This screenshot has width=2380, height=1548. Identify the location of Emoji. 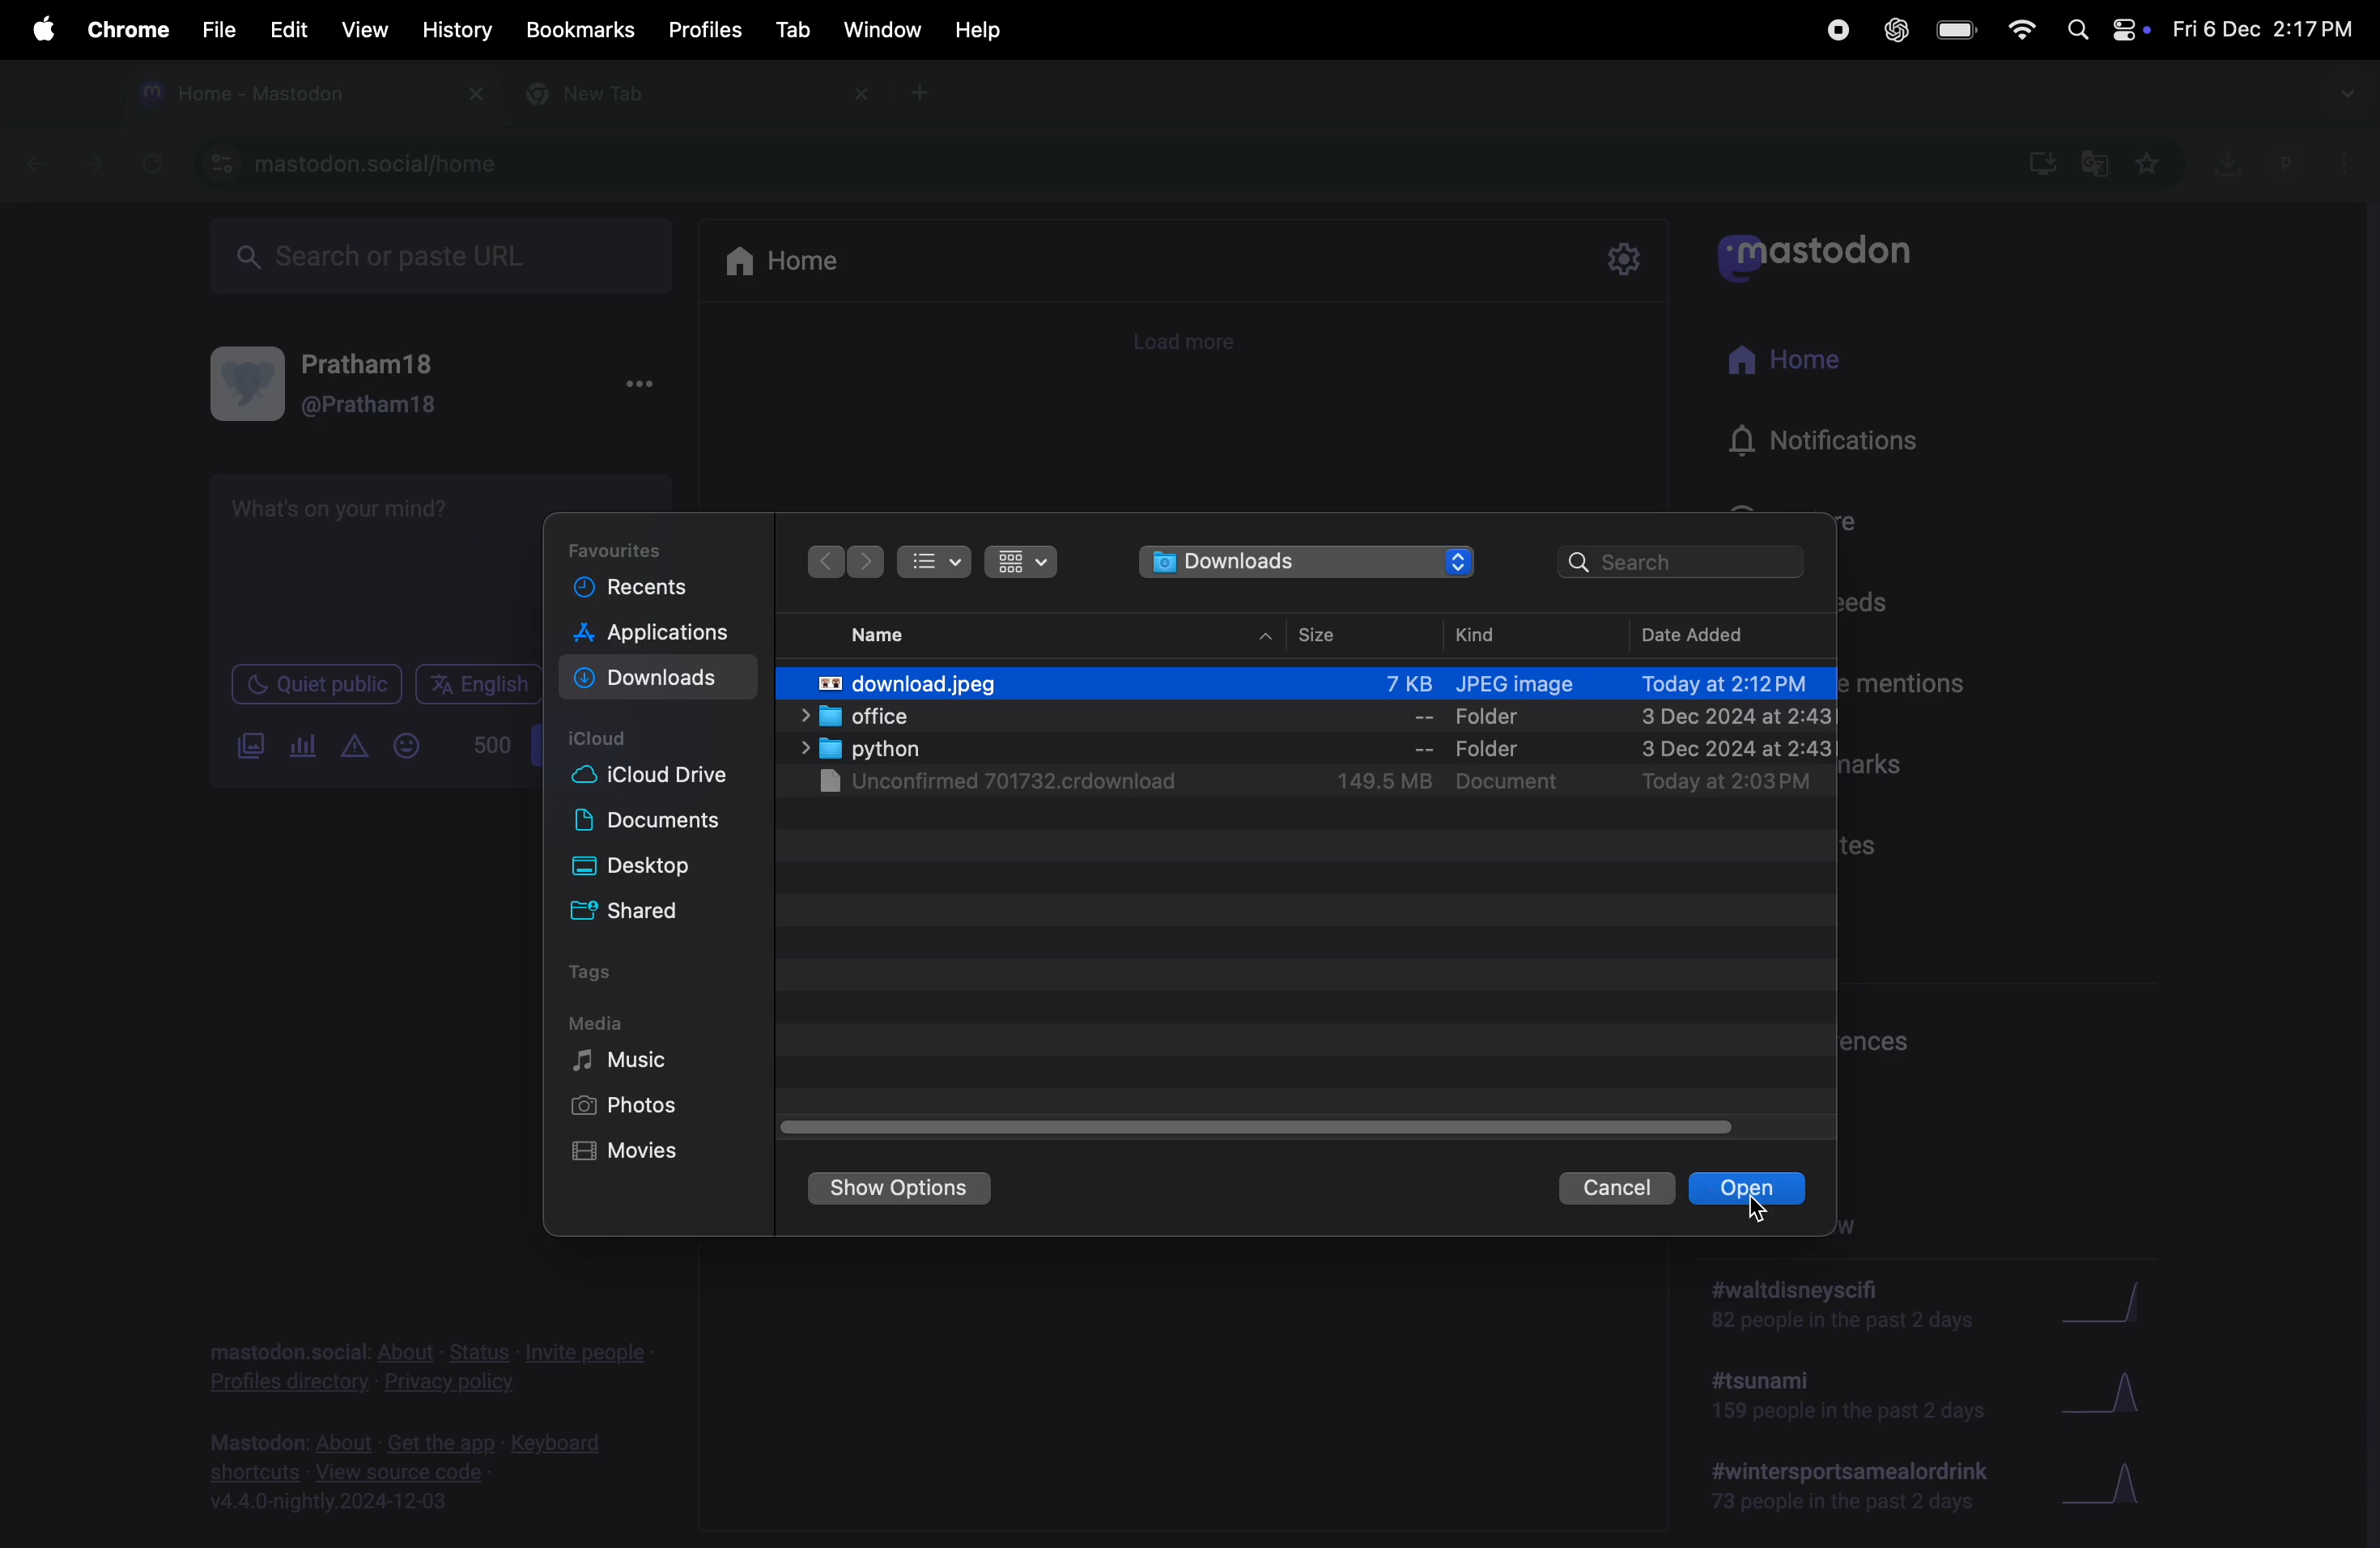
(408, 746).